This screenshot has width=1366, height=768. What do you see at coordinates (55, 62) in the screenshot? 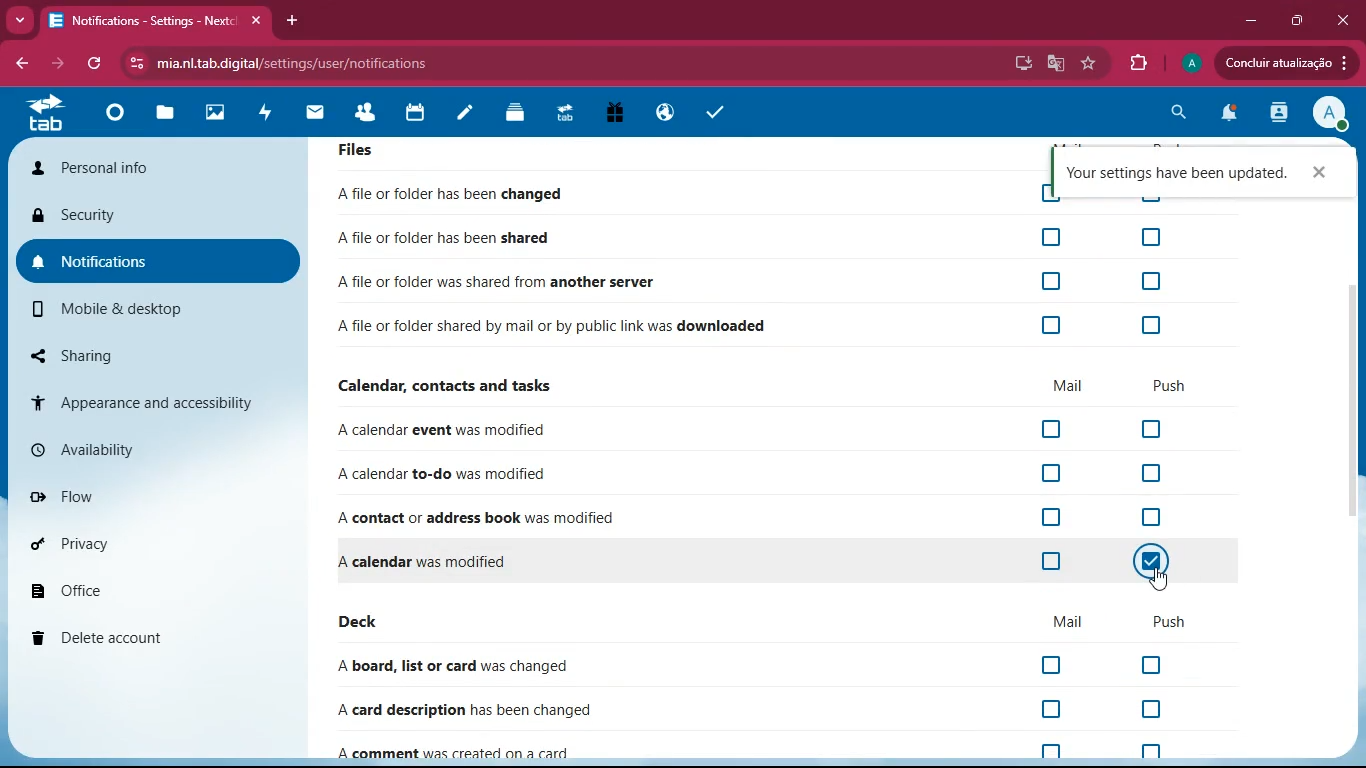
I see `forward` at bounding box center [55, 62].